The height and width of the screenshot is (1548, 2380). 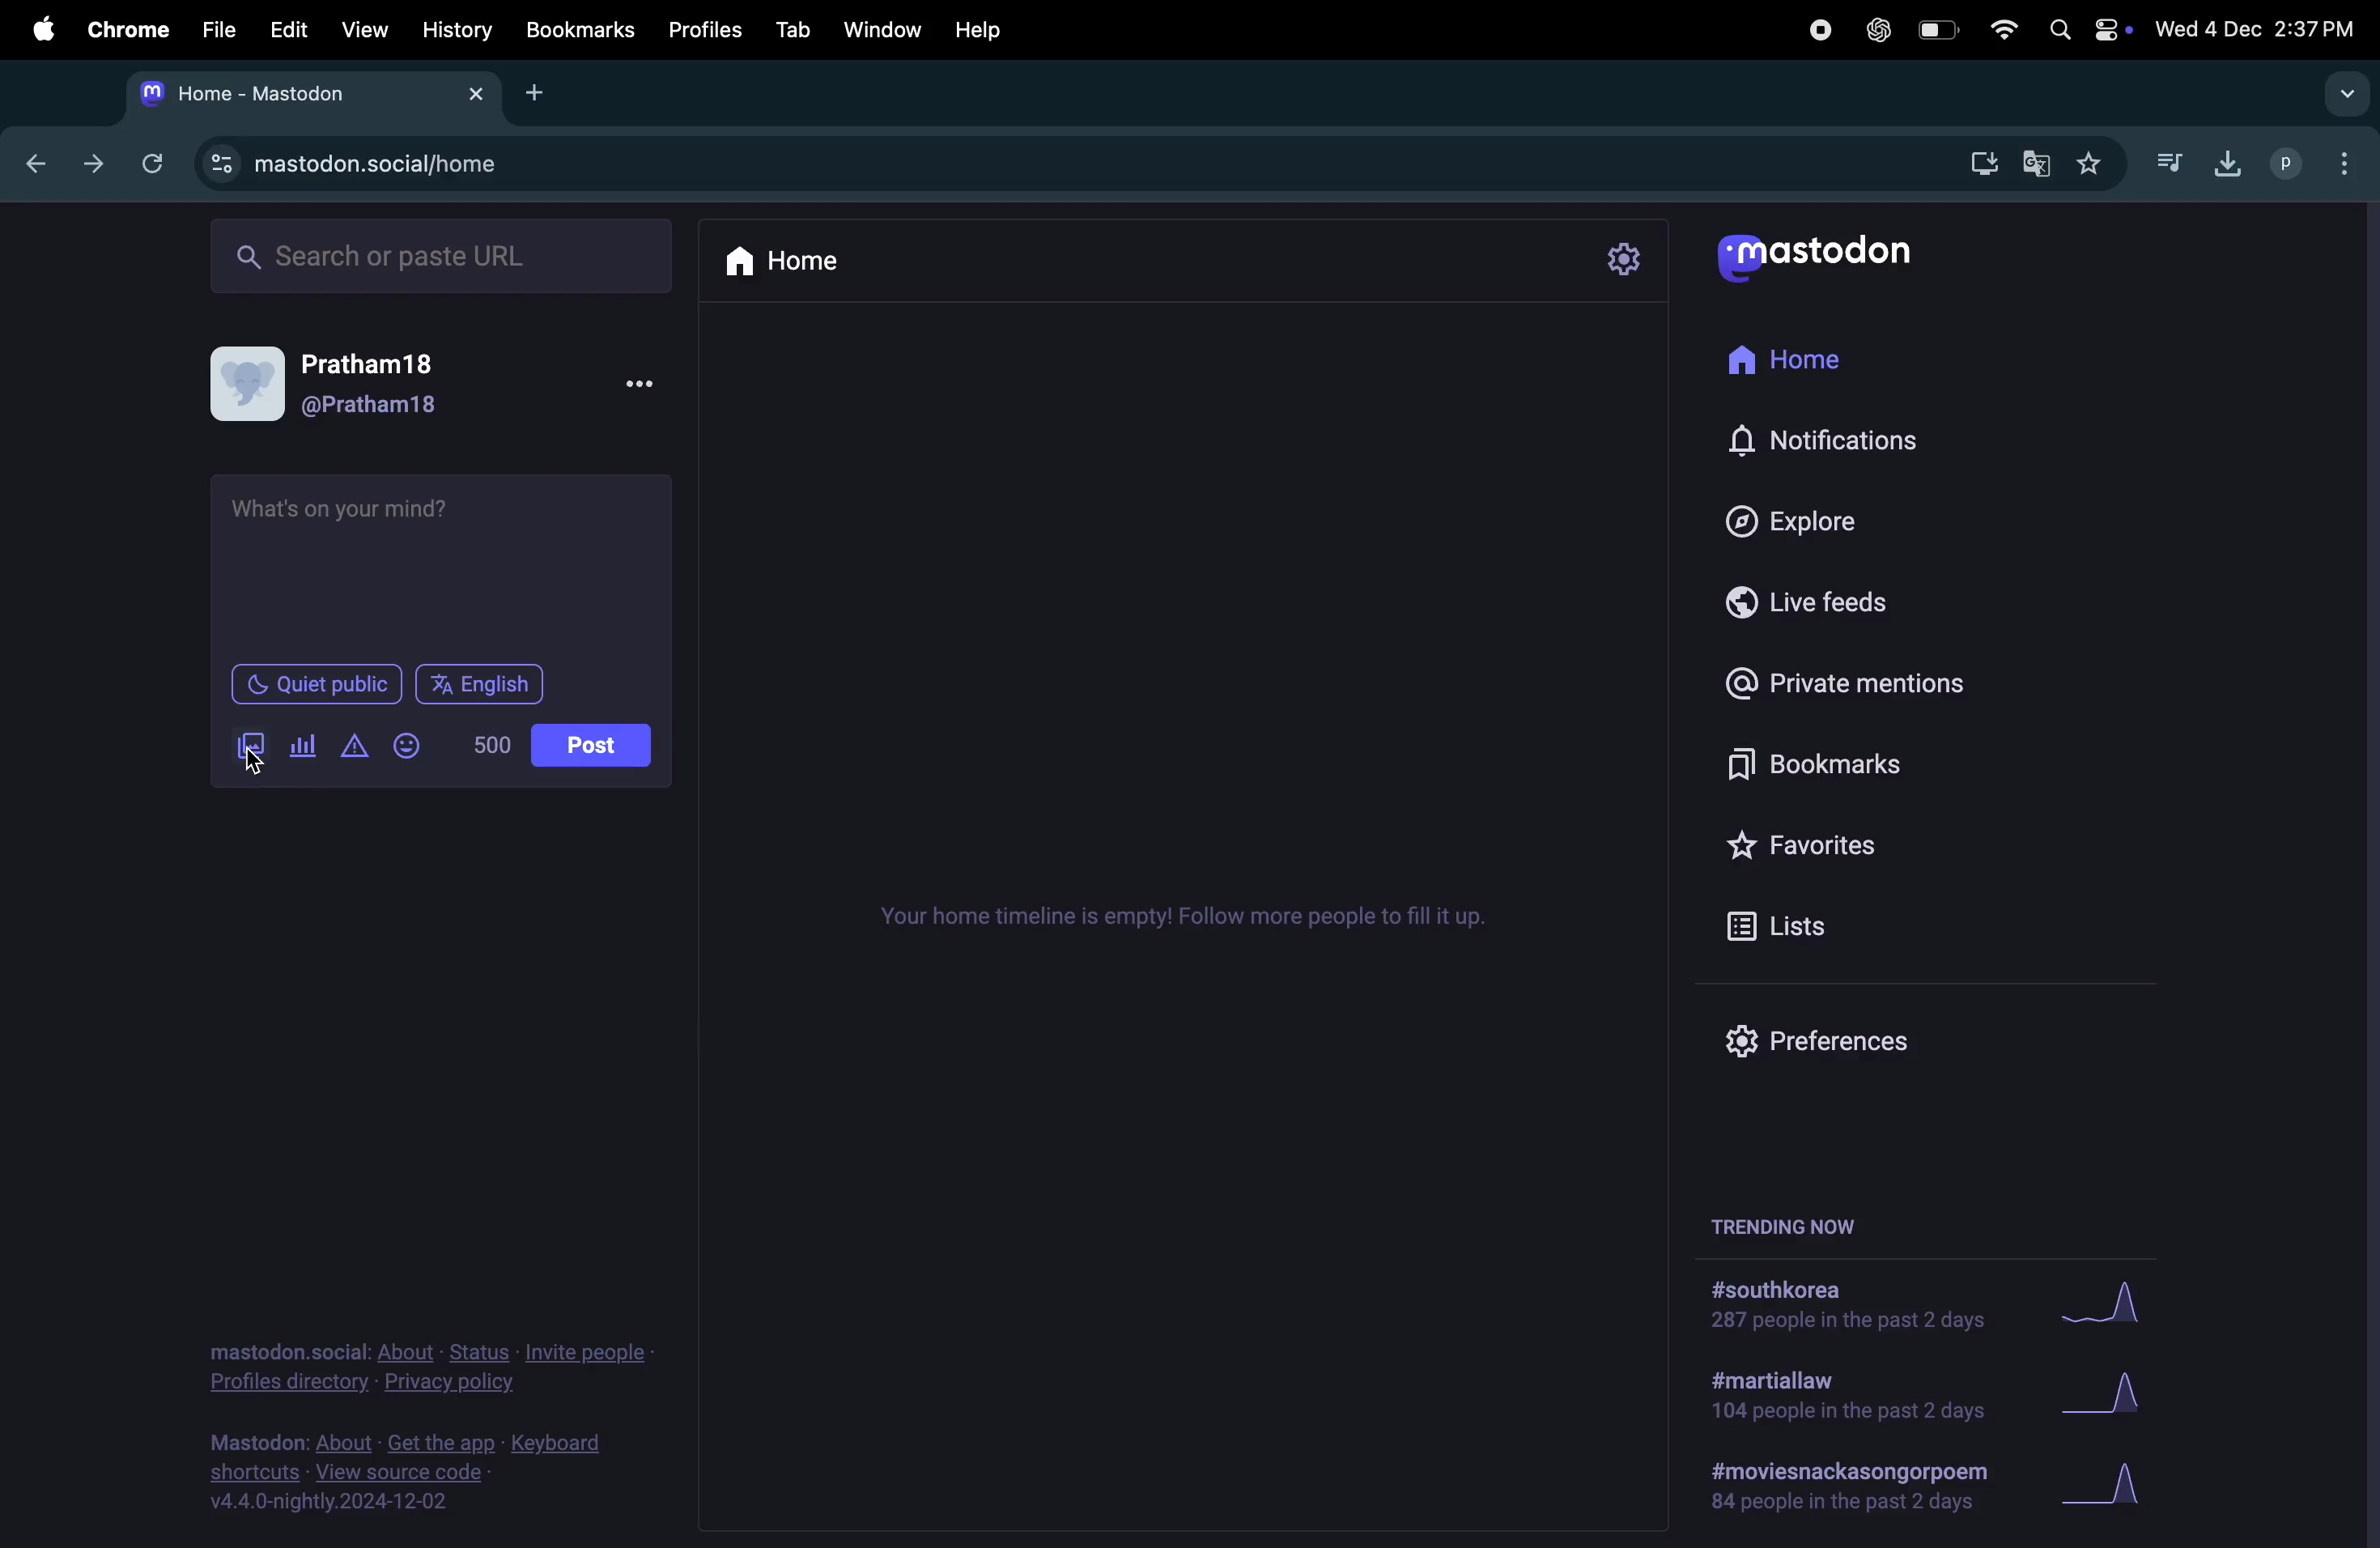 I want to click on graph, so click(x=2102, y=1303).